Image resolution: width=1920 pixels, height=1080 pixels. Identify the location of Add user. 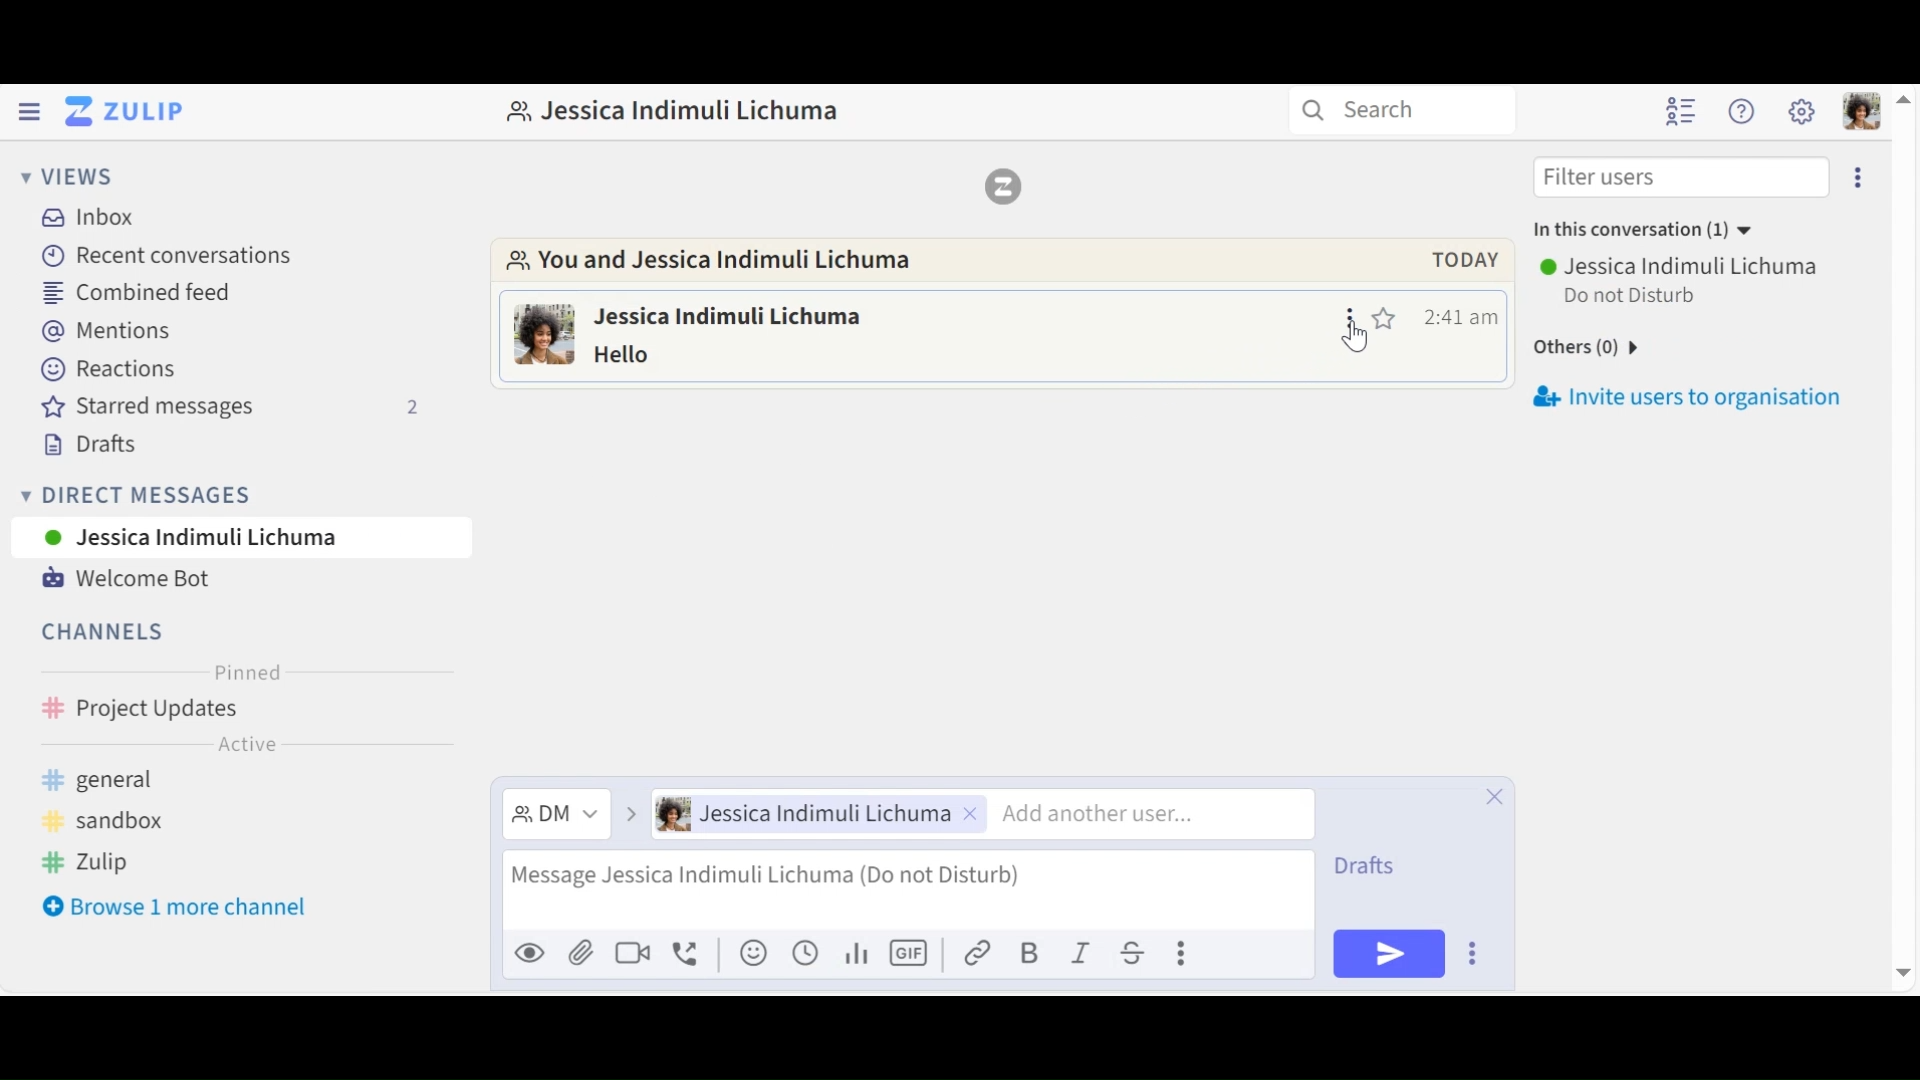
(1141, 814).